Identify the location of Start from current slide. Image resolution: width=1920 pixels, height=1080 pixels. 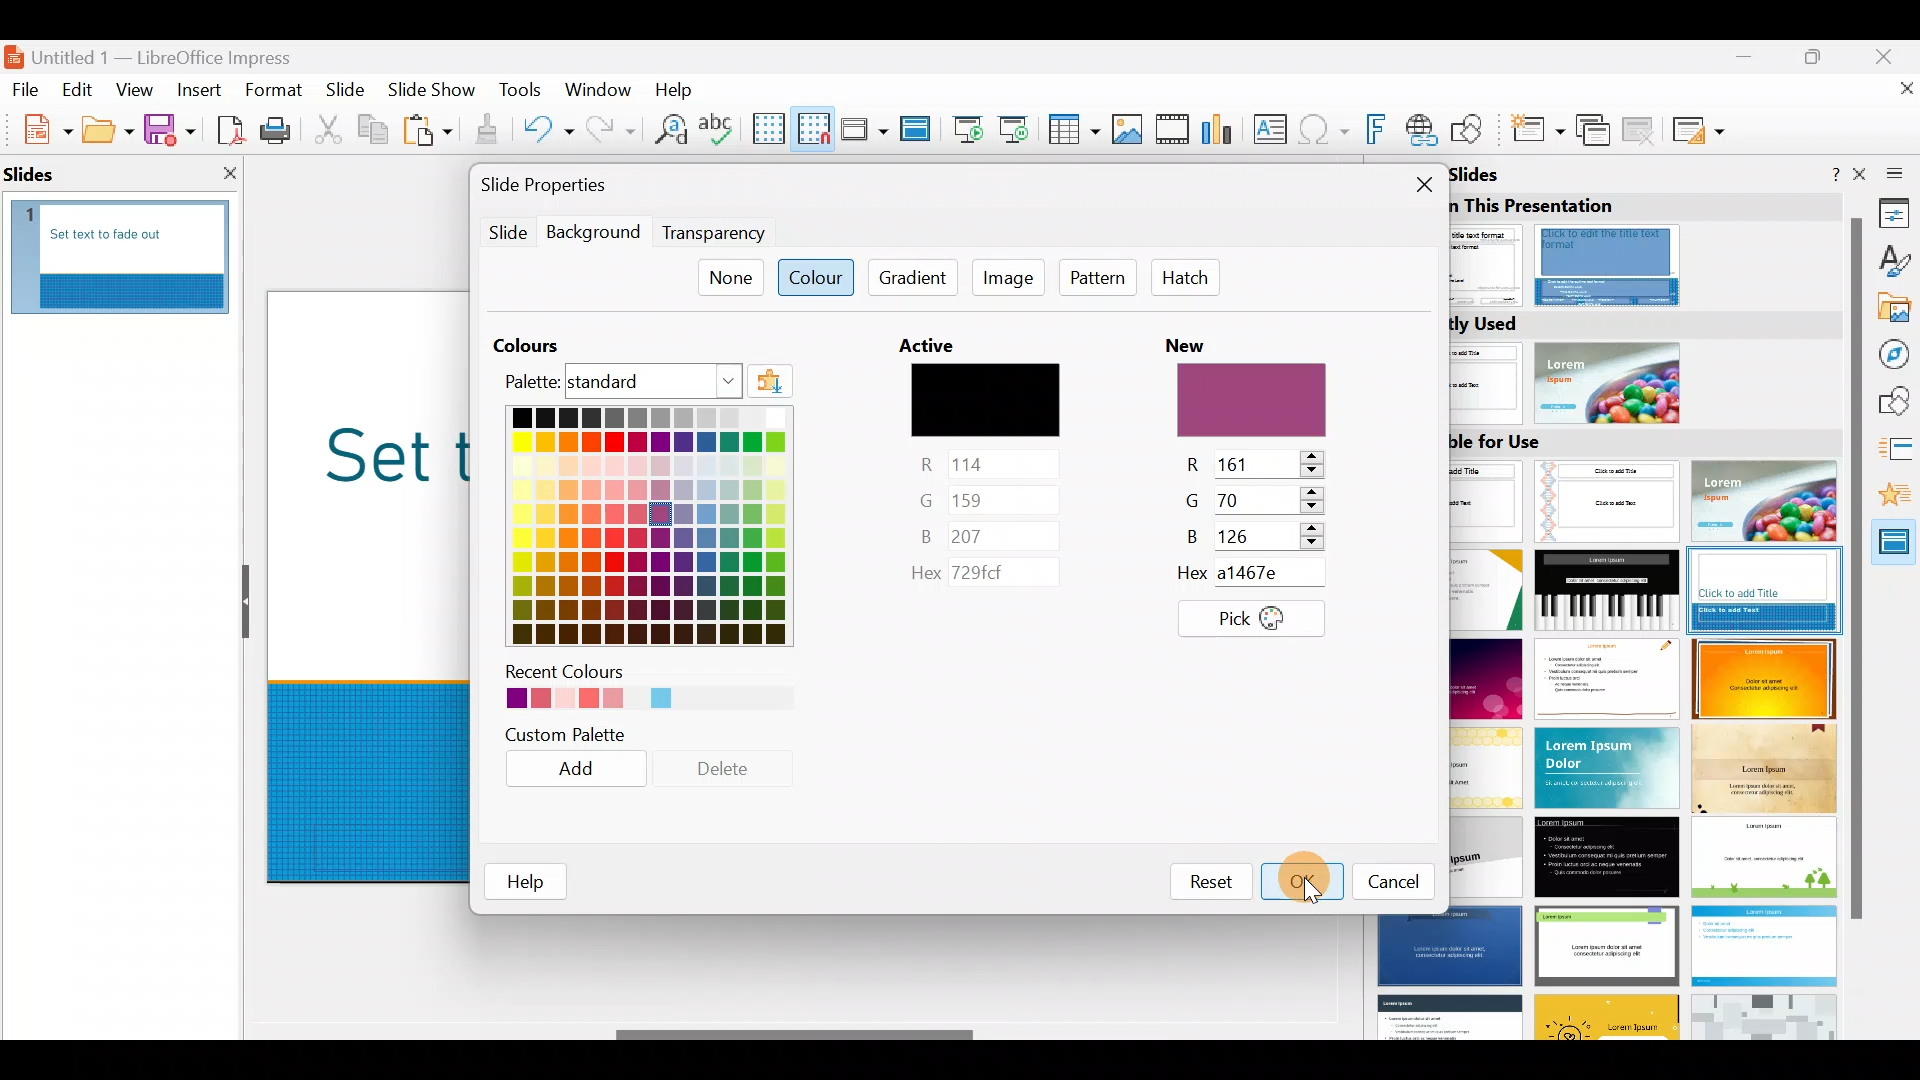
(1019, 128).